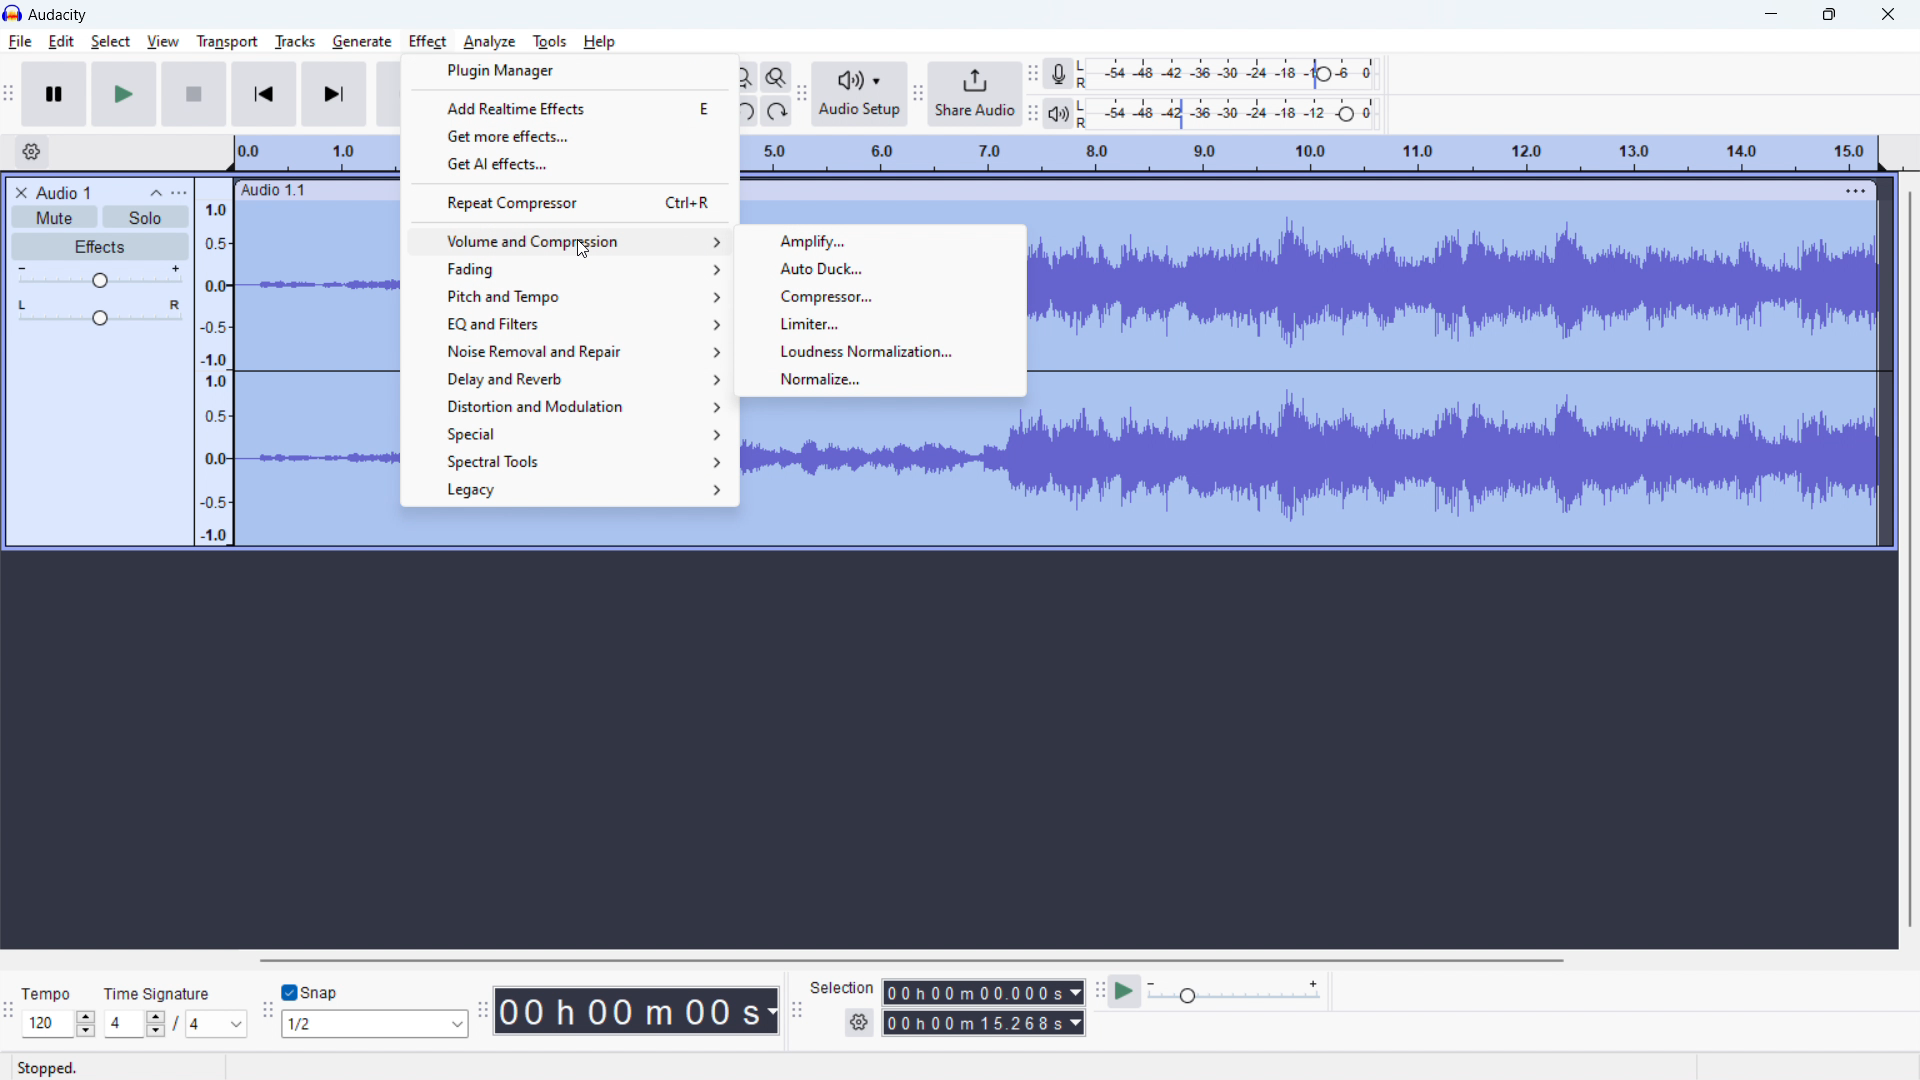 This screenshot has height=1080, width=1920. I want to click on record level, so click(1243, 74).